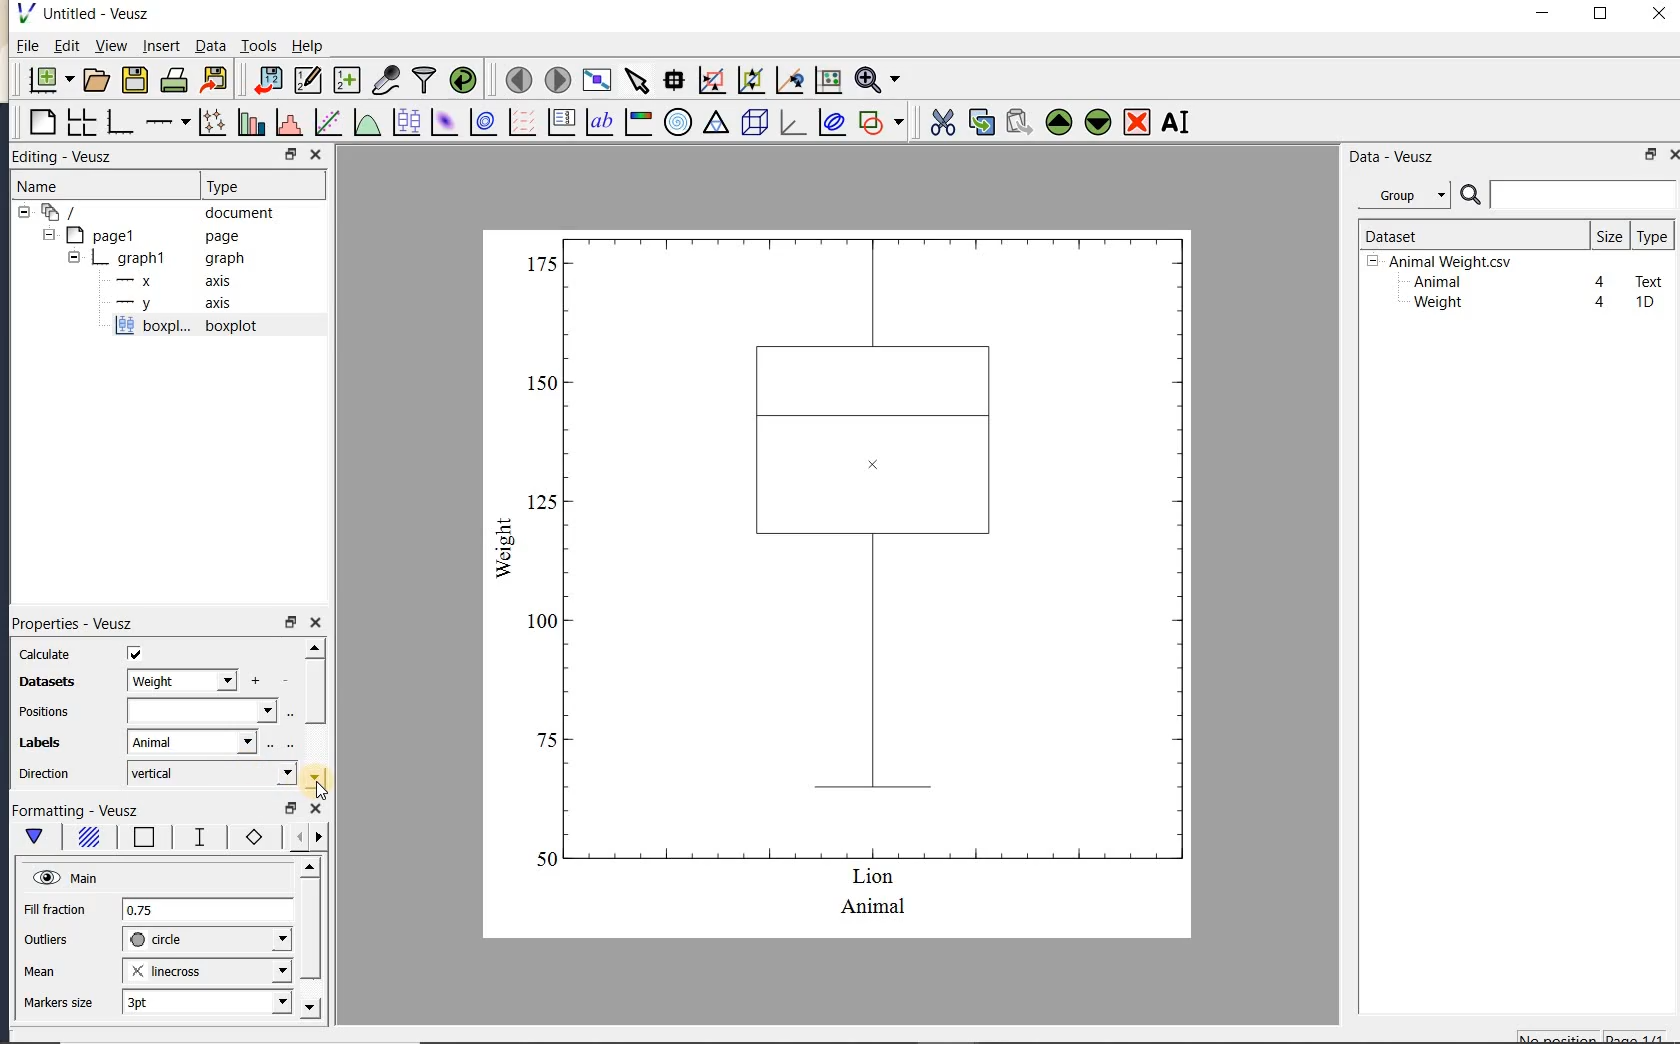 Image resolution: width=1680 pixels, height=1044 pixels. Describe the element at coordinates (43, 714) in the screenshot. I see `positions` at that location.